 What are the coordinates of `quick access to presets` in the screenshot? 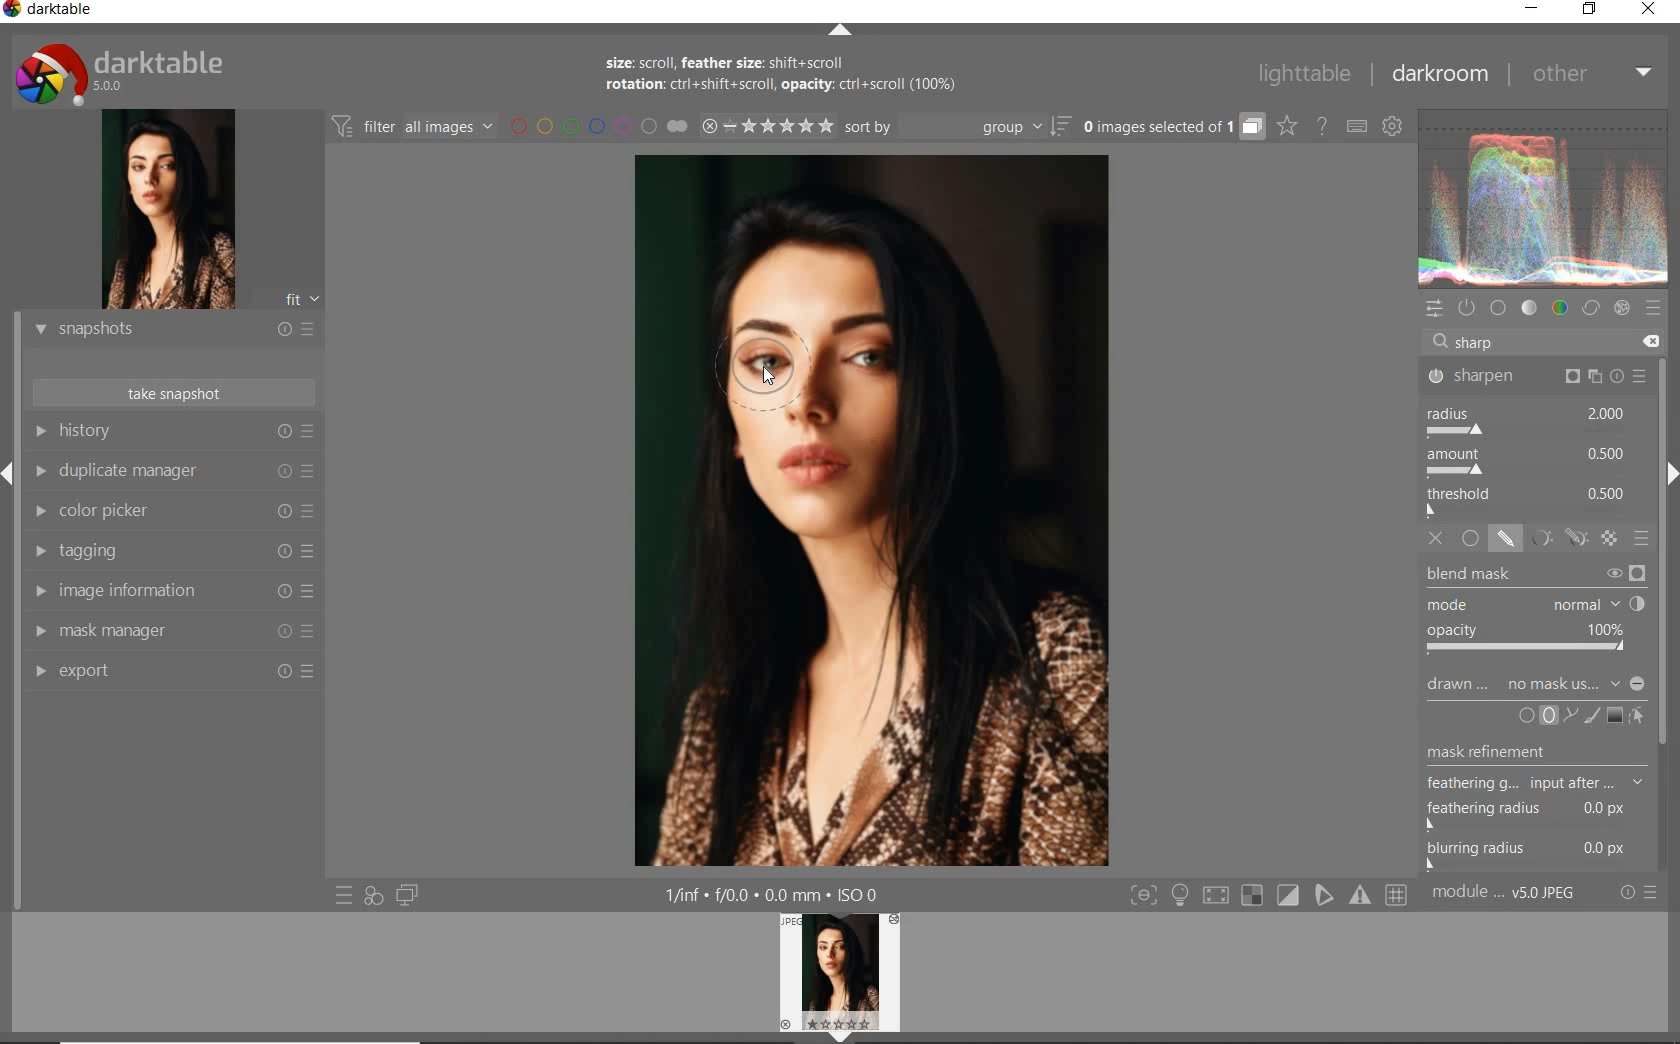 It's located at (345, 895).